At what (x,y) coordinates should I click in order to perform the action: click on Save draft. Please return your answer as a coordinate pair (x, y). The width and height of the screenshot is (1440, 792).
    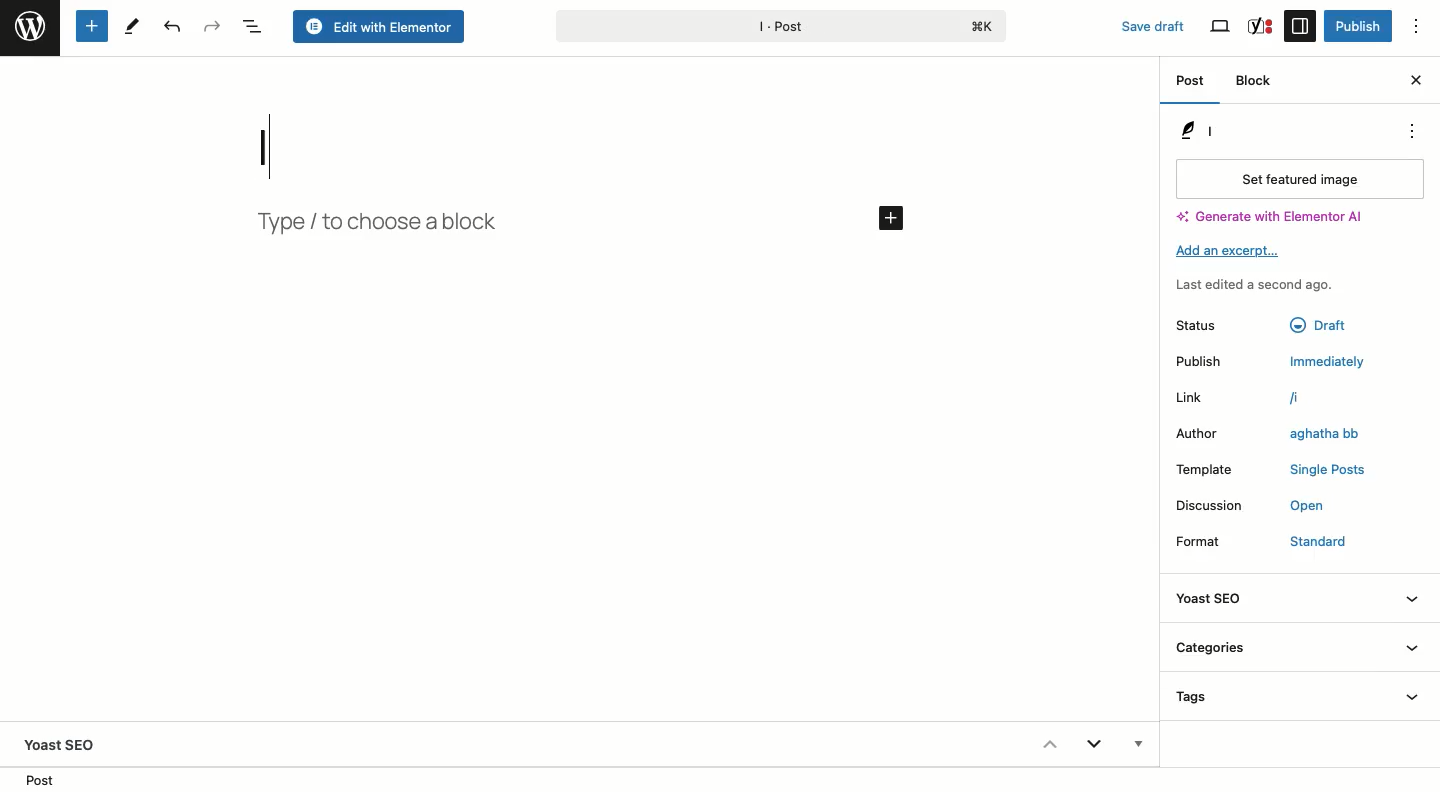
    Looking at the image, I should click on (1142, 22).